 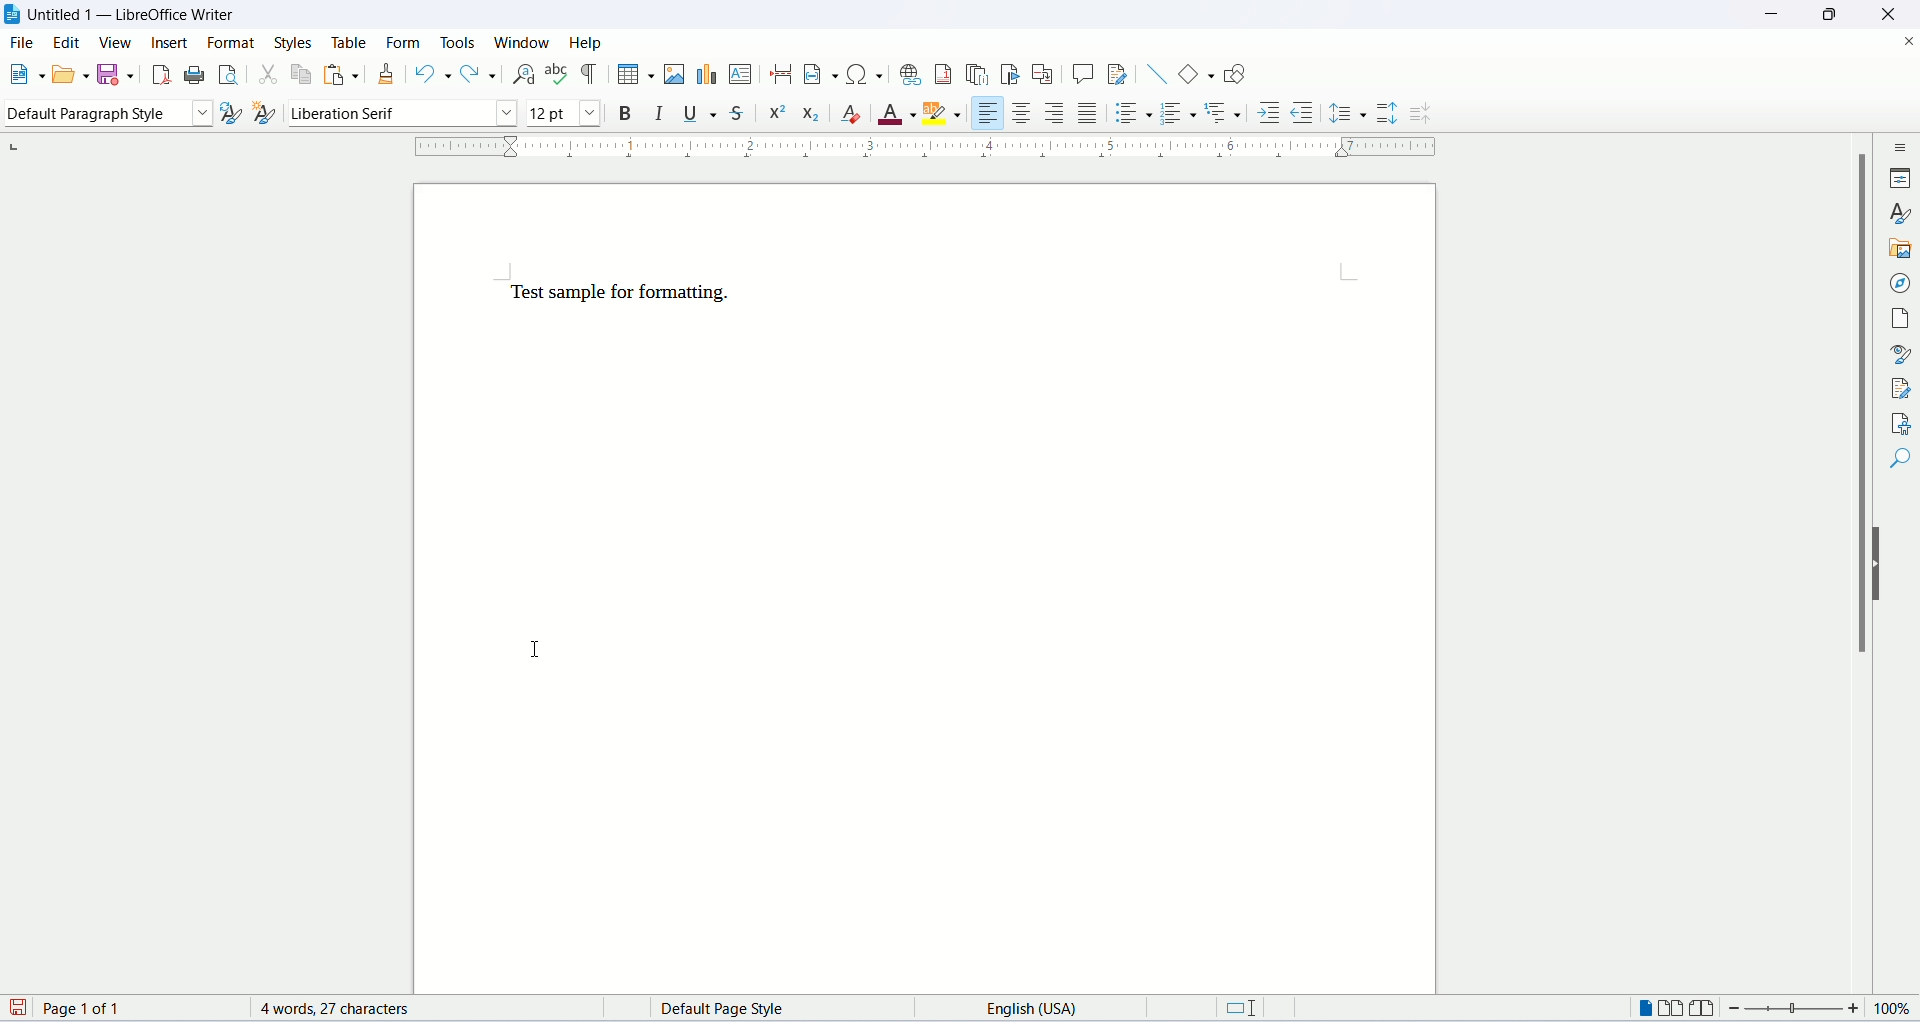 I want to click on page break, so click(x=781, y=75).